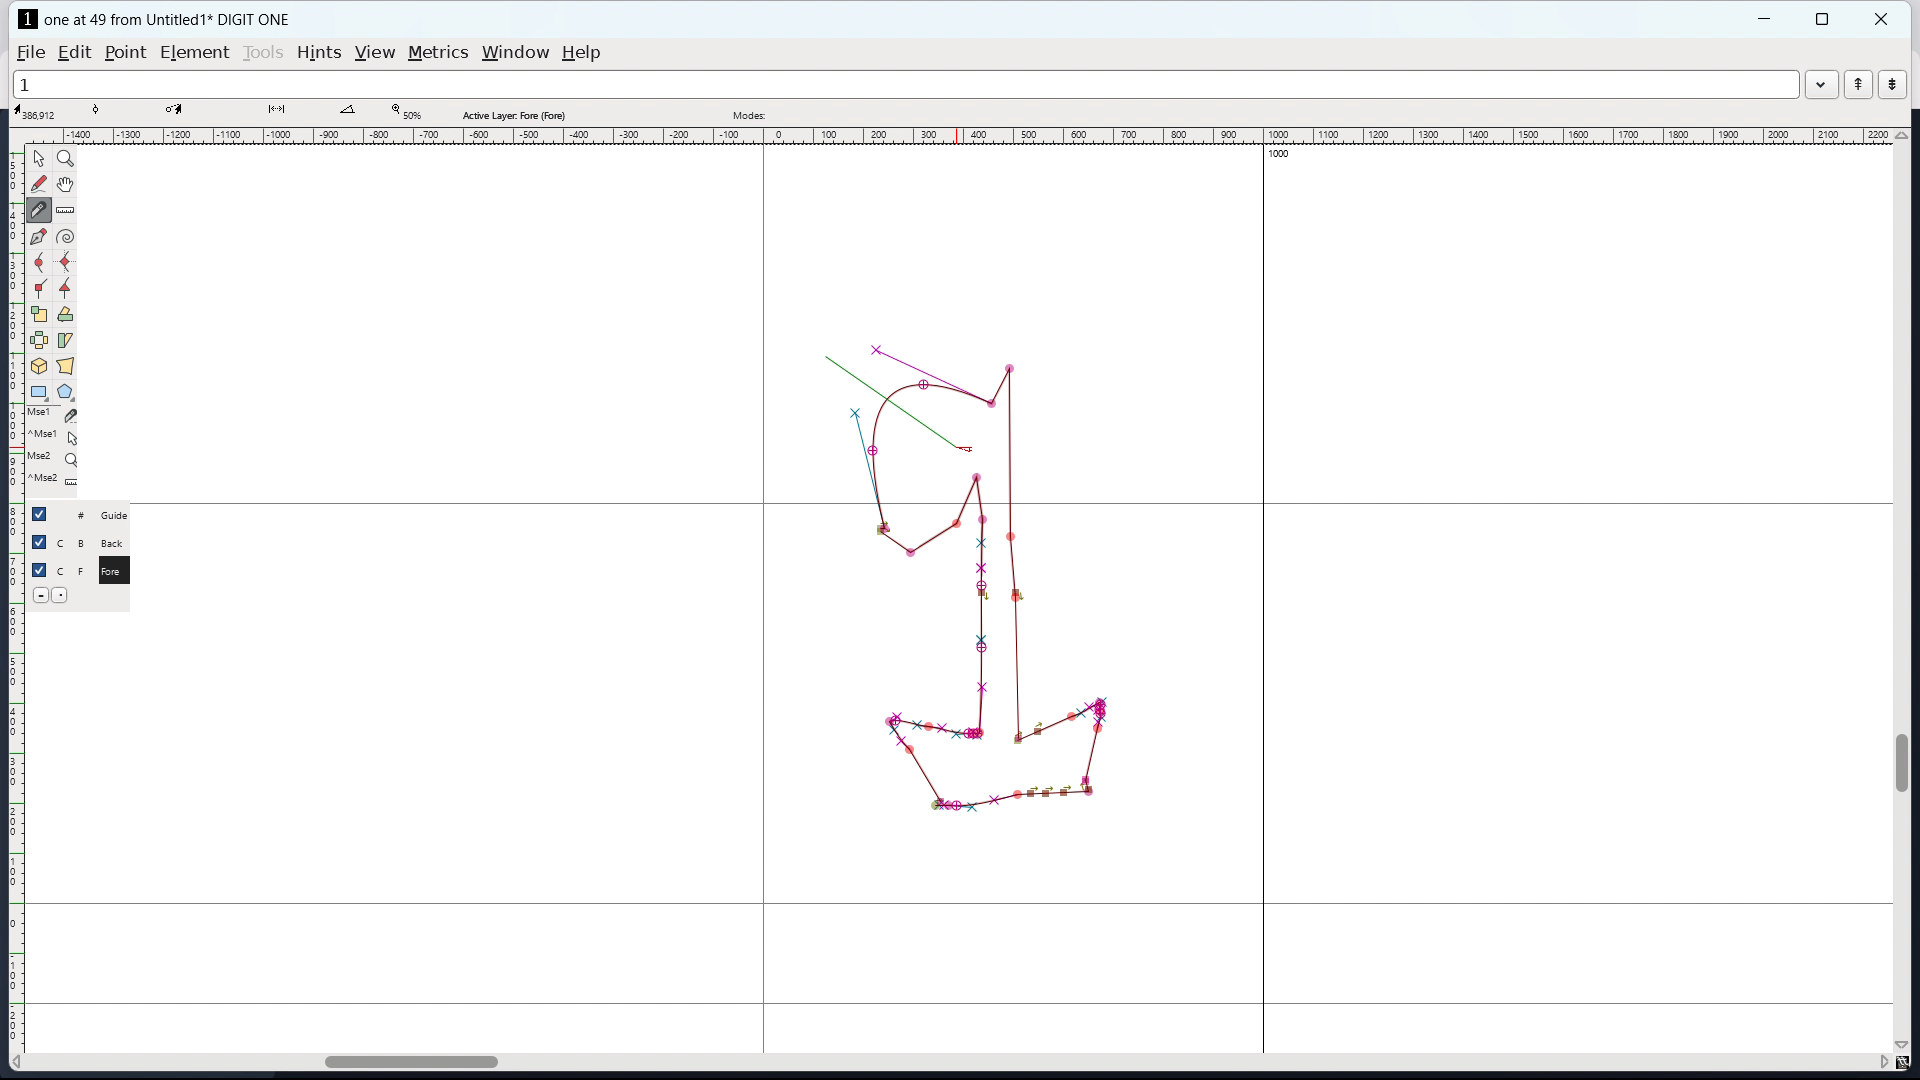 The image size is (1920, 1080). Describe the element at coordinates (39, 366) in the screenshot. I see `rotate selection in 3D and project back to plane` at that location.